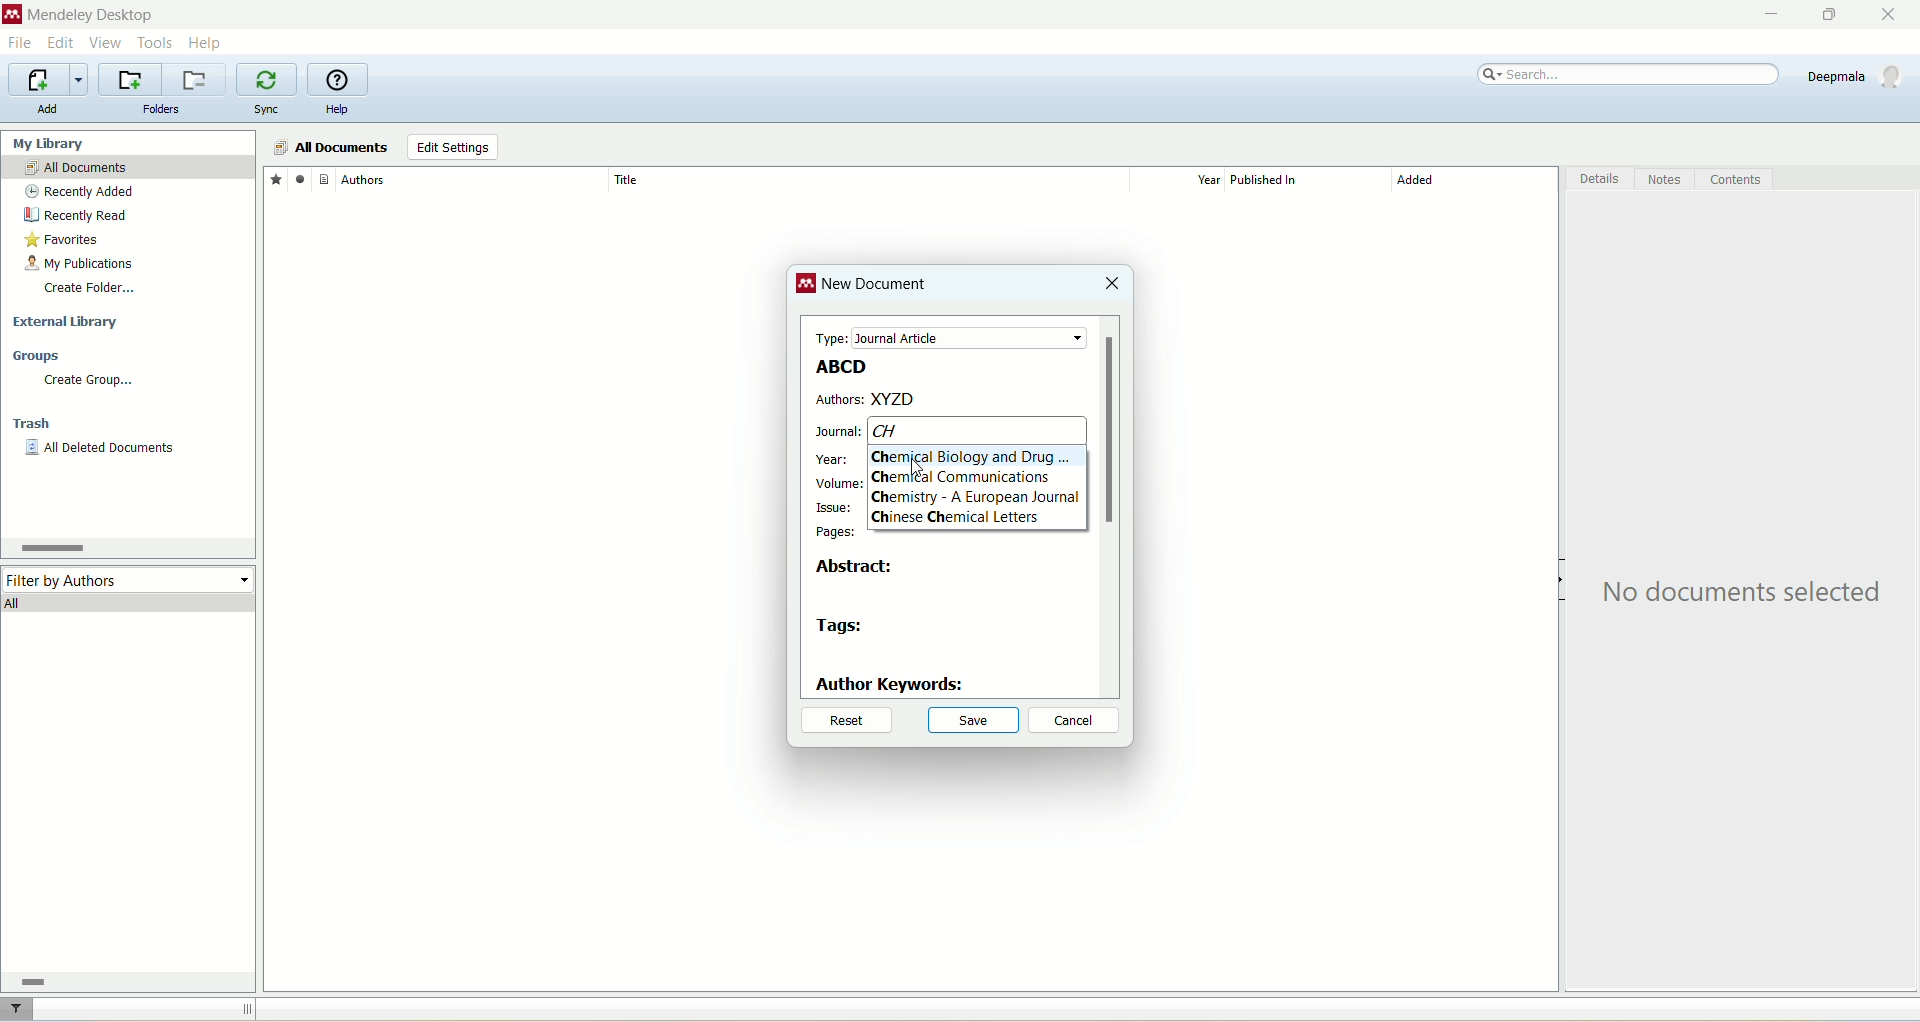 Image resolution: width=1920 pixels, height=1022 pixels. I want to click on online help guide for mendeley, so click(339, 80).